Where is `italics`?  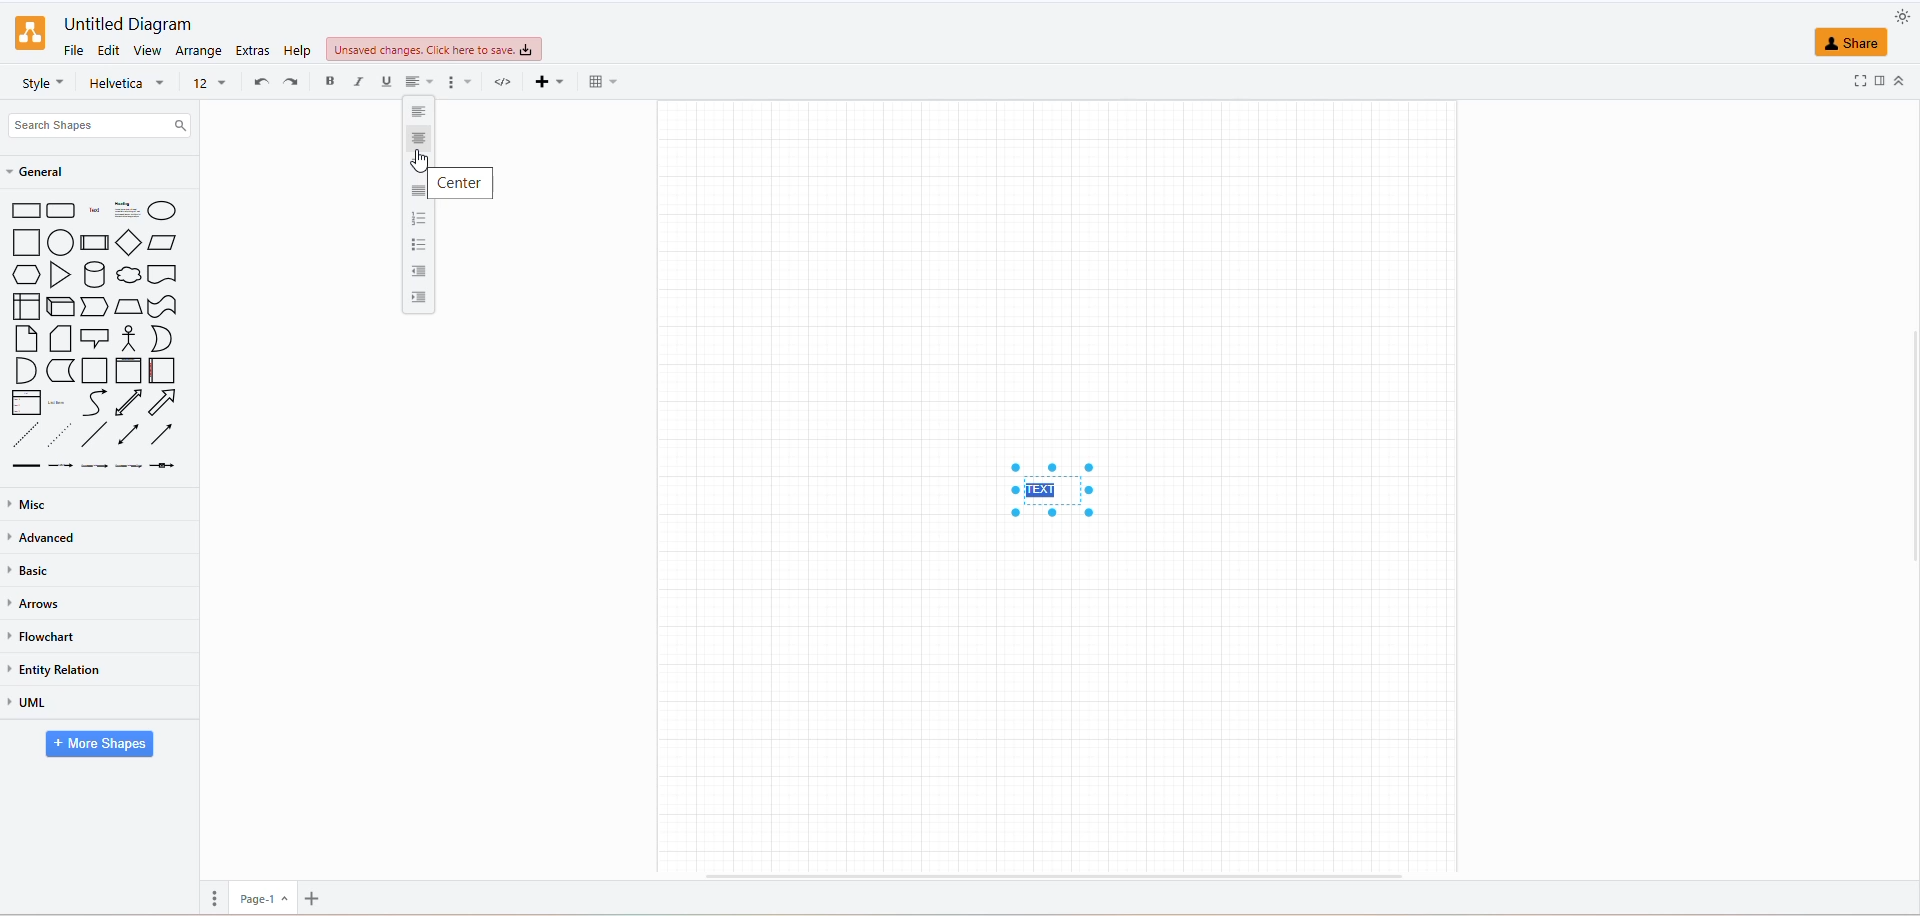
italics is located at coordinates (359, 81).